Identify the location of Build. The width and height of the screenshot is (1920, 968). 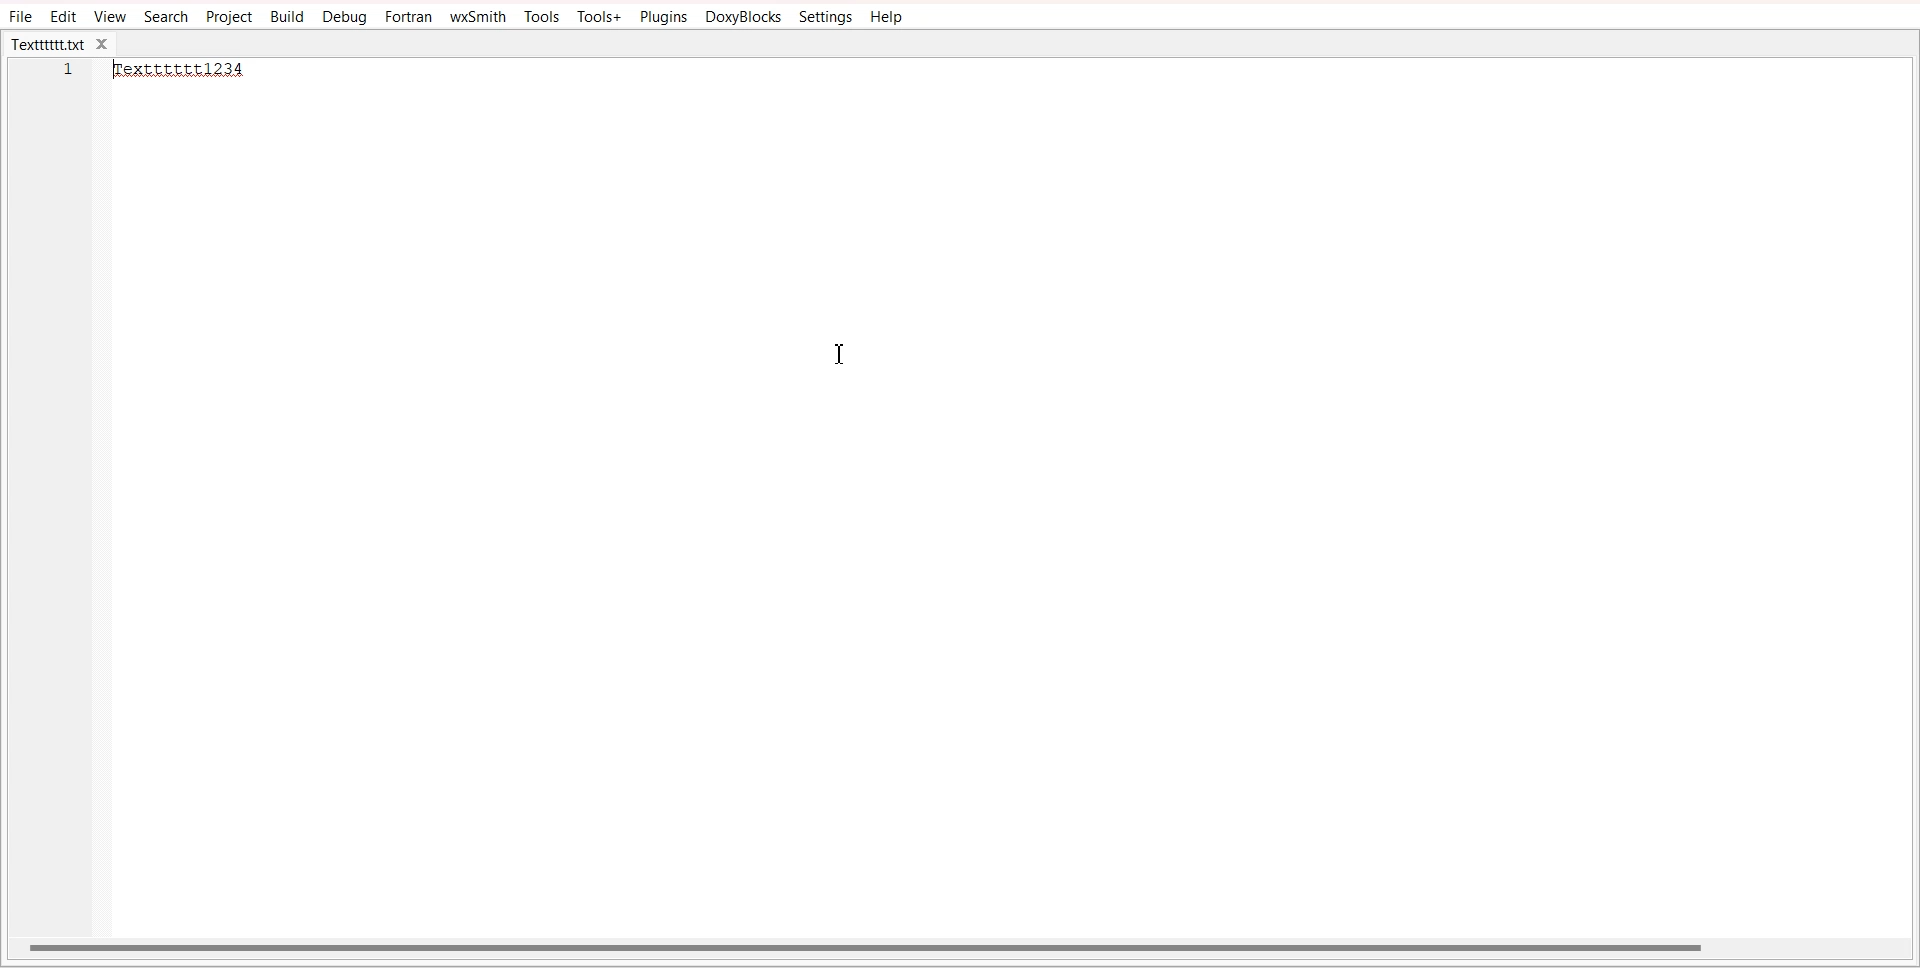
(287, 16).